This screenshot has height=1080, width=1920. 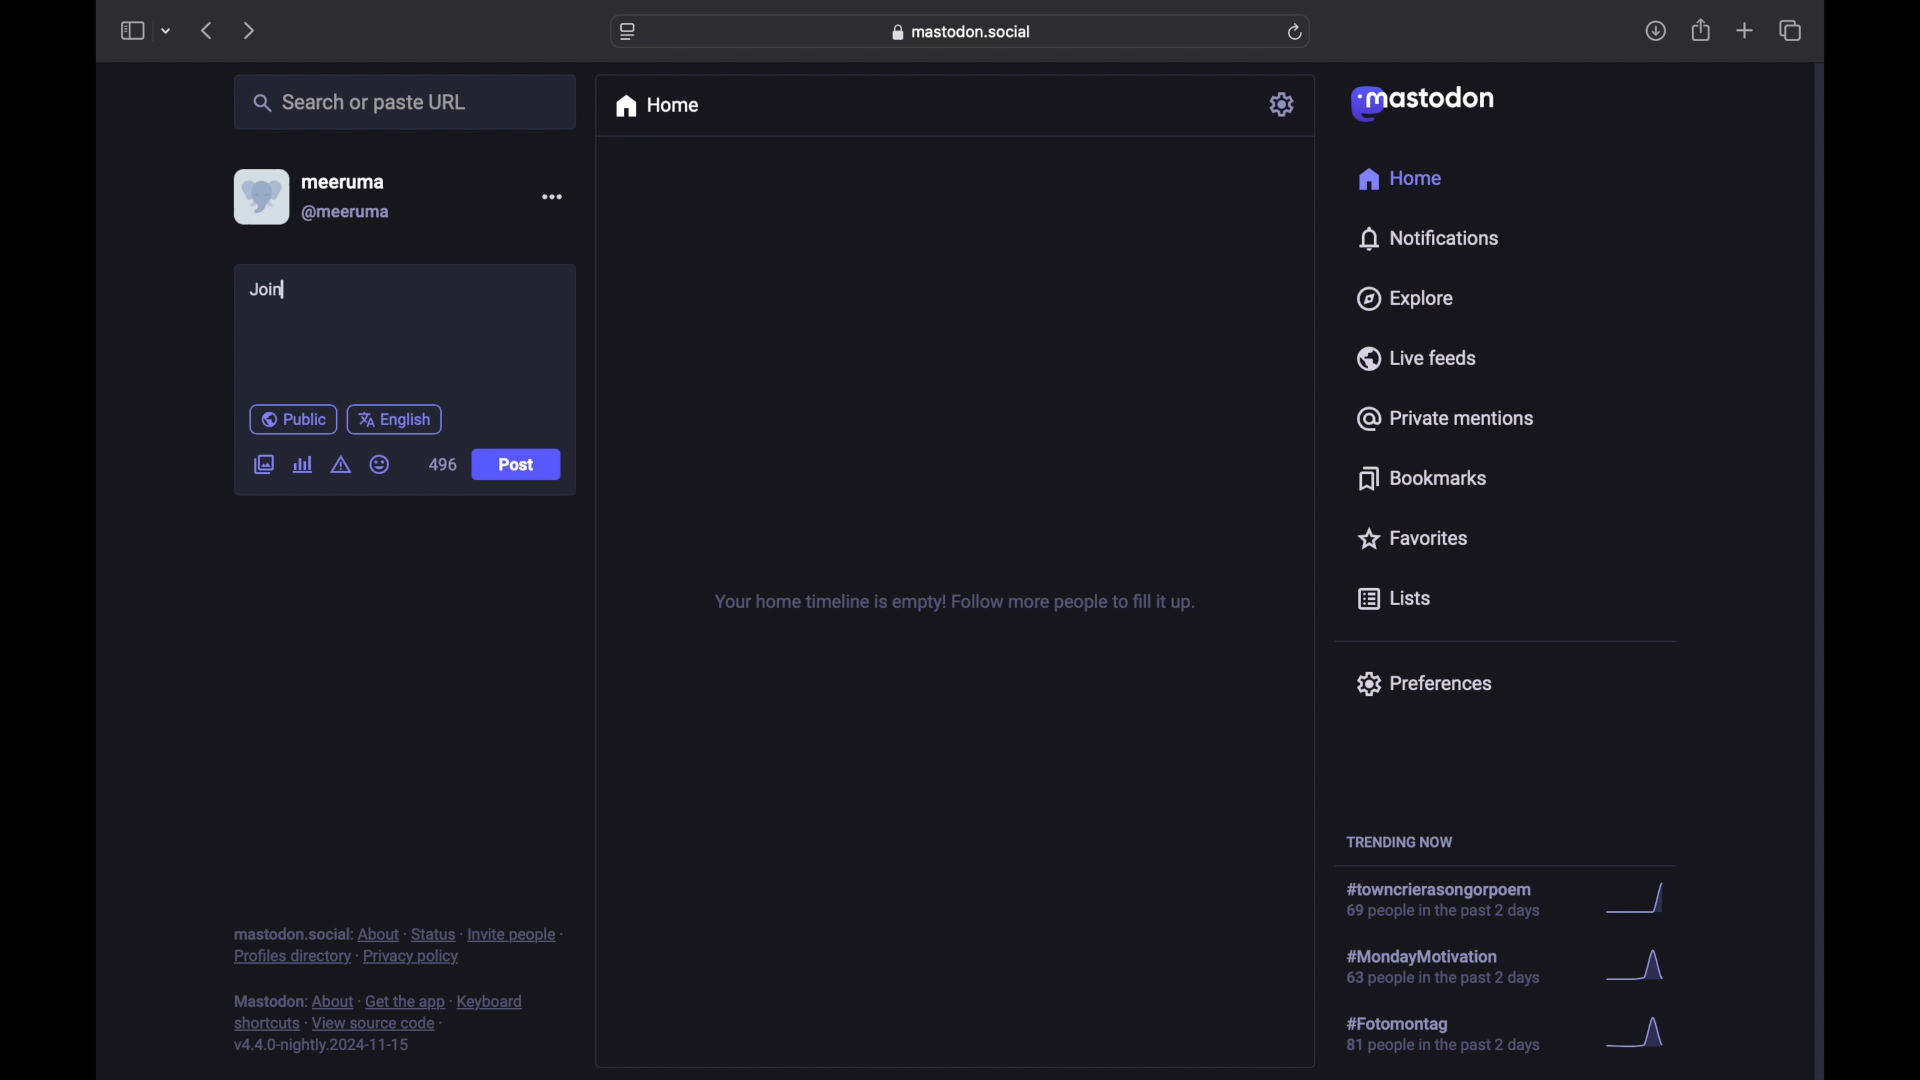 I want to click on 496, so click(x=442, y=465).